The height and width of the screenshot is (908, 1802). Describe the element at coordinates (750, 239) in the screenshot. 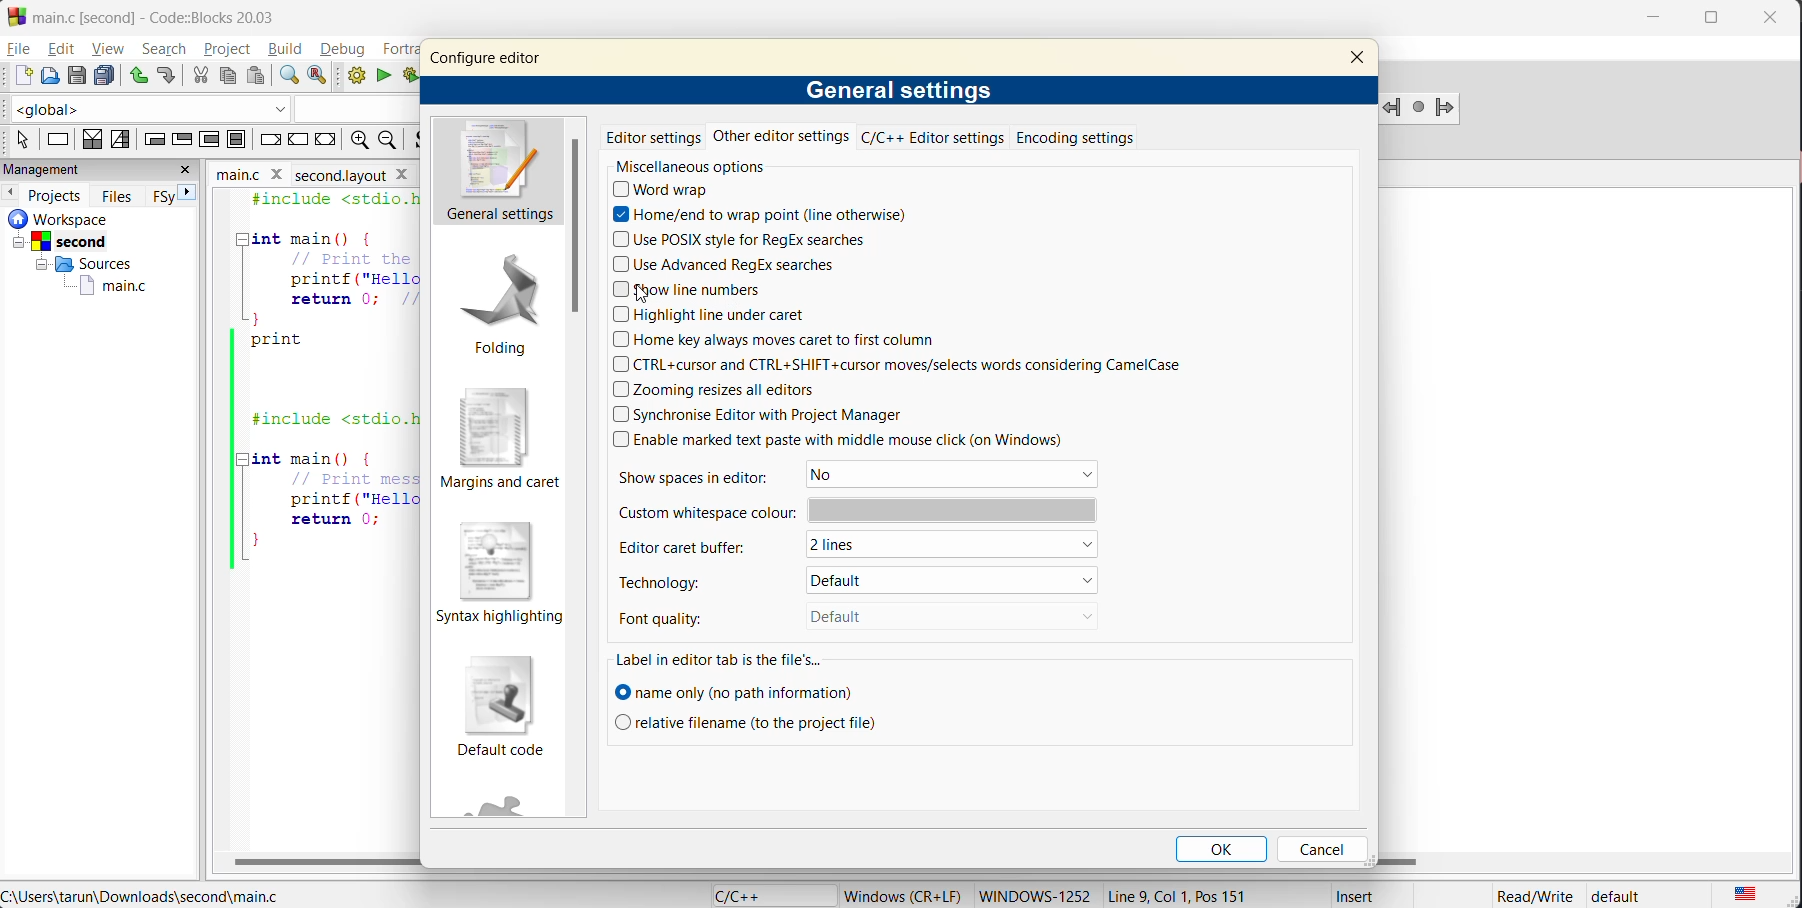

I see `use POSIX style for regex searches` at that location.